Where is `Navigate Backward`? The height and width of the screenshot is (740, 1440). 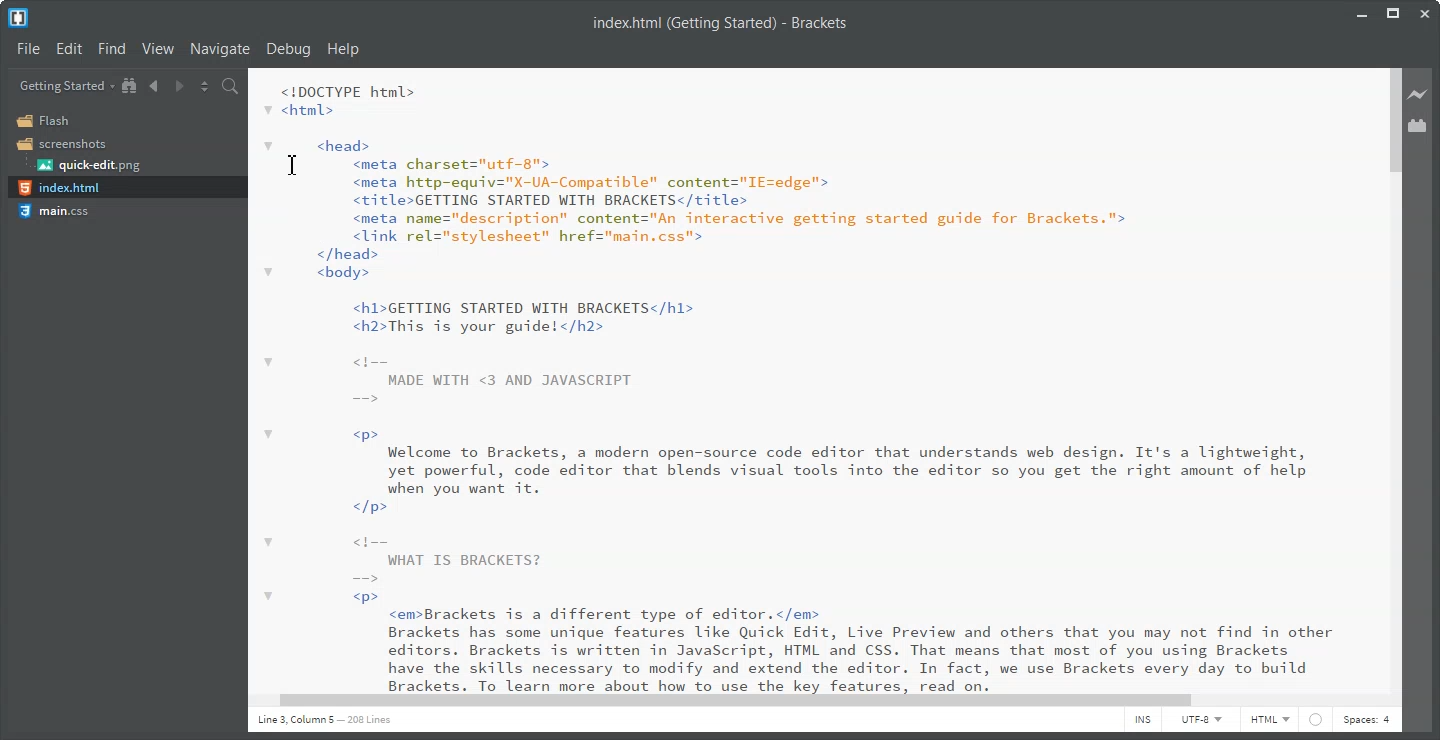 Navigate Backward is located at coordinates (154, 86).